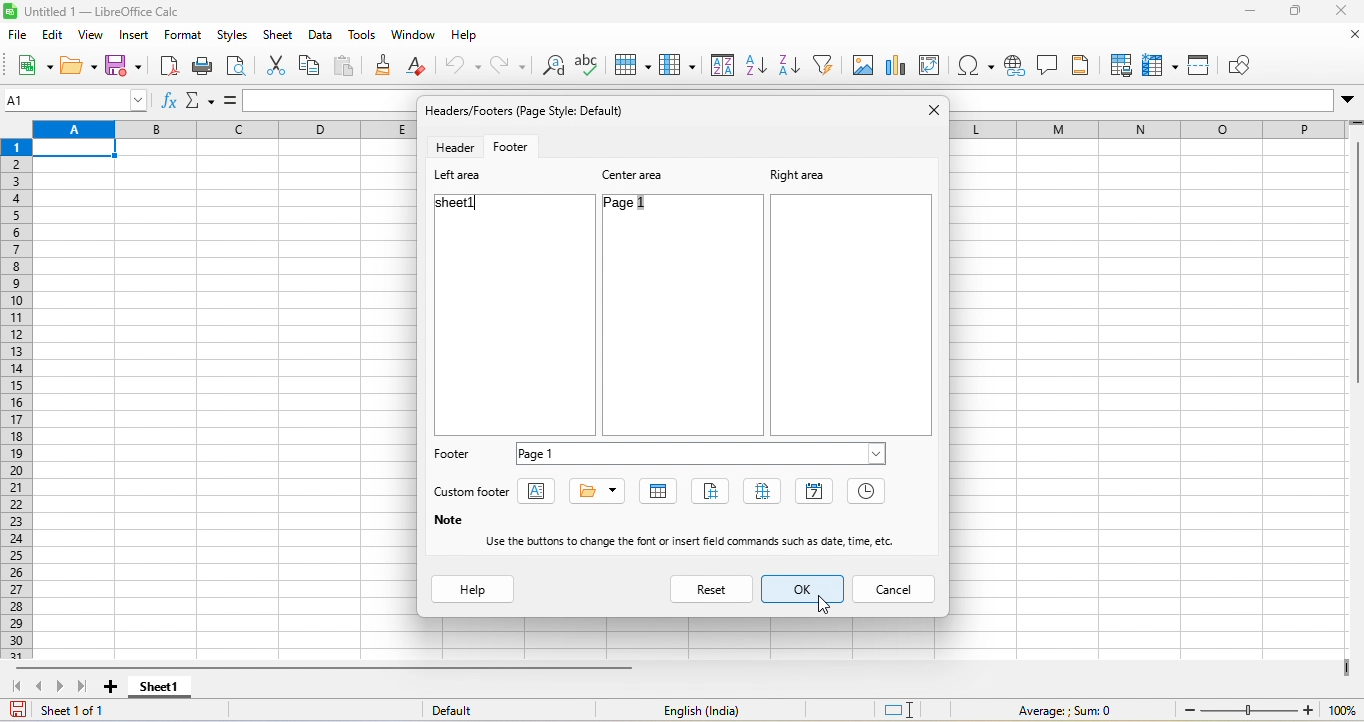 The height and width of the screenshot is (722, 1364). I want to click on text language, so click(704, 710).